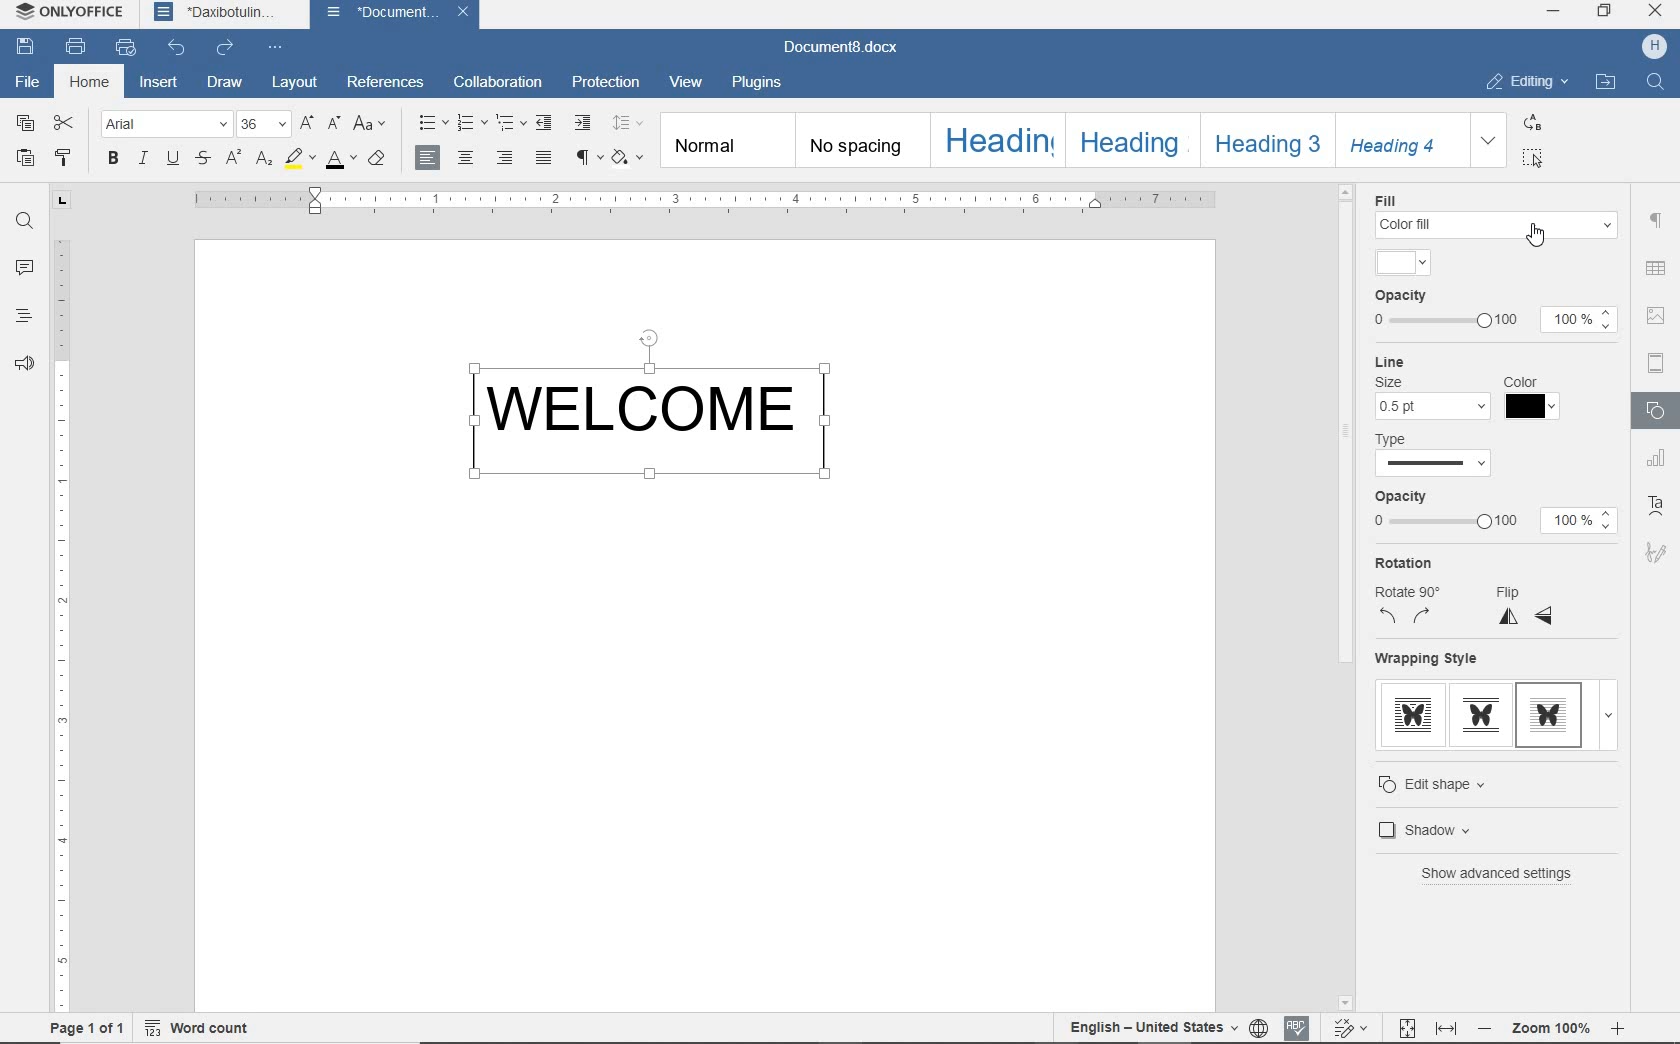  Describe the element at coordinates (1660, 412) in the screenshot. I see `SHAPE` at that location.